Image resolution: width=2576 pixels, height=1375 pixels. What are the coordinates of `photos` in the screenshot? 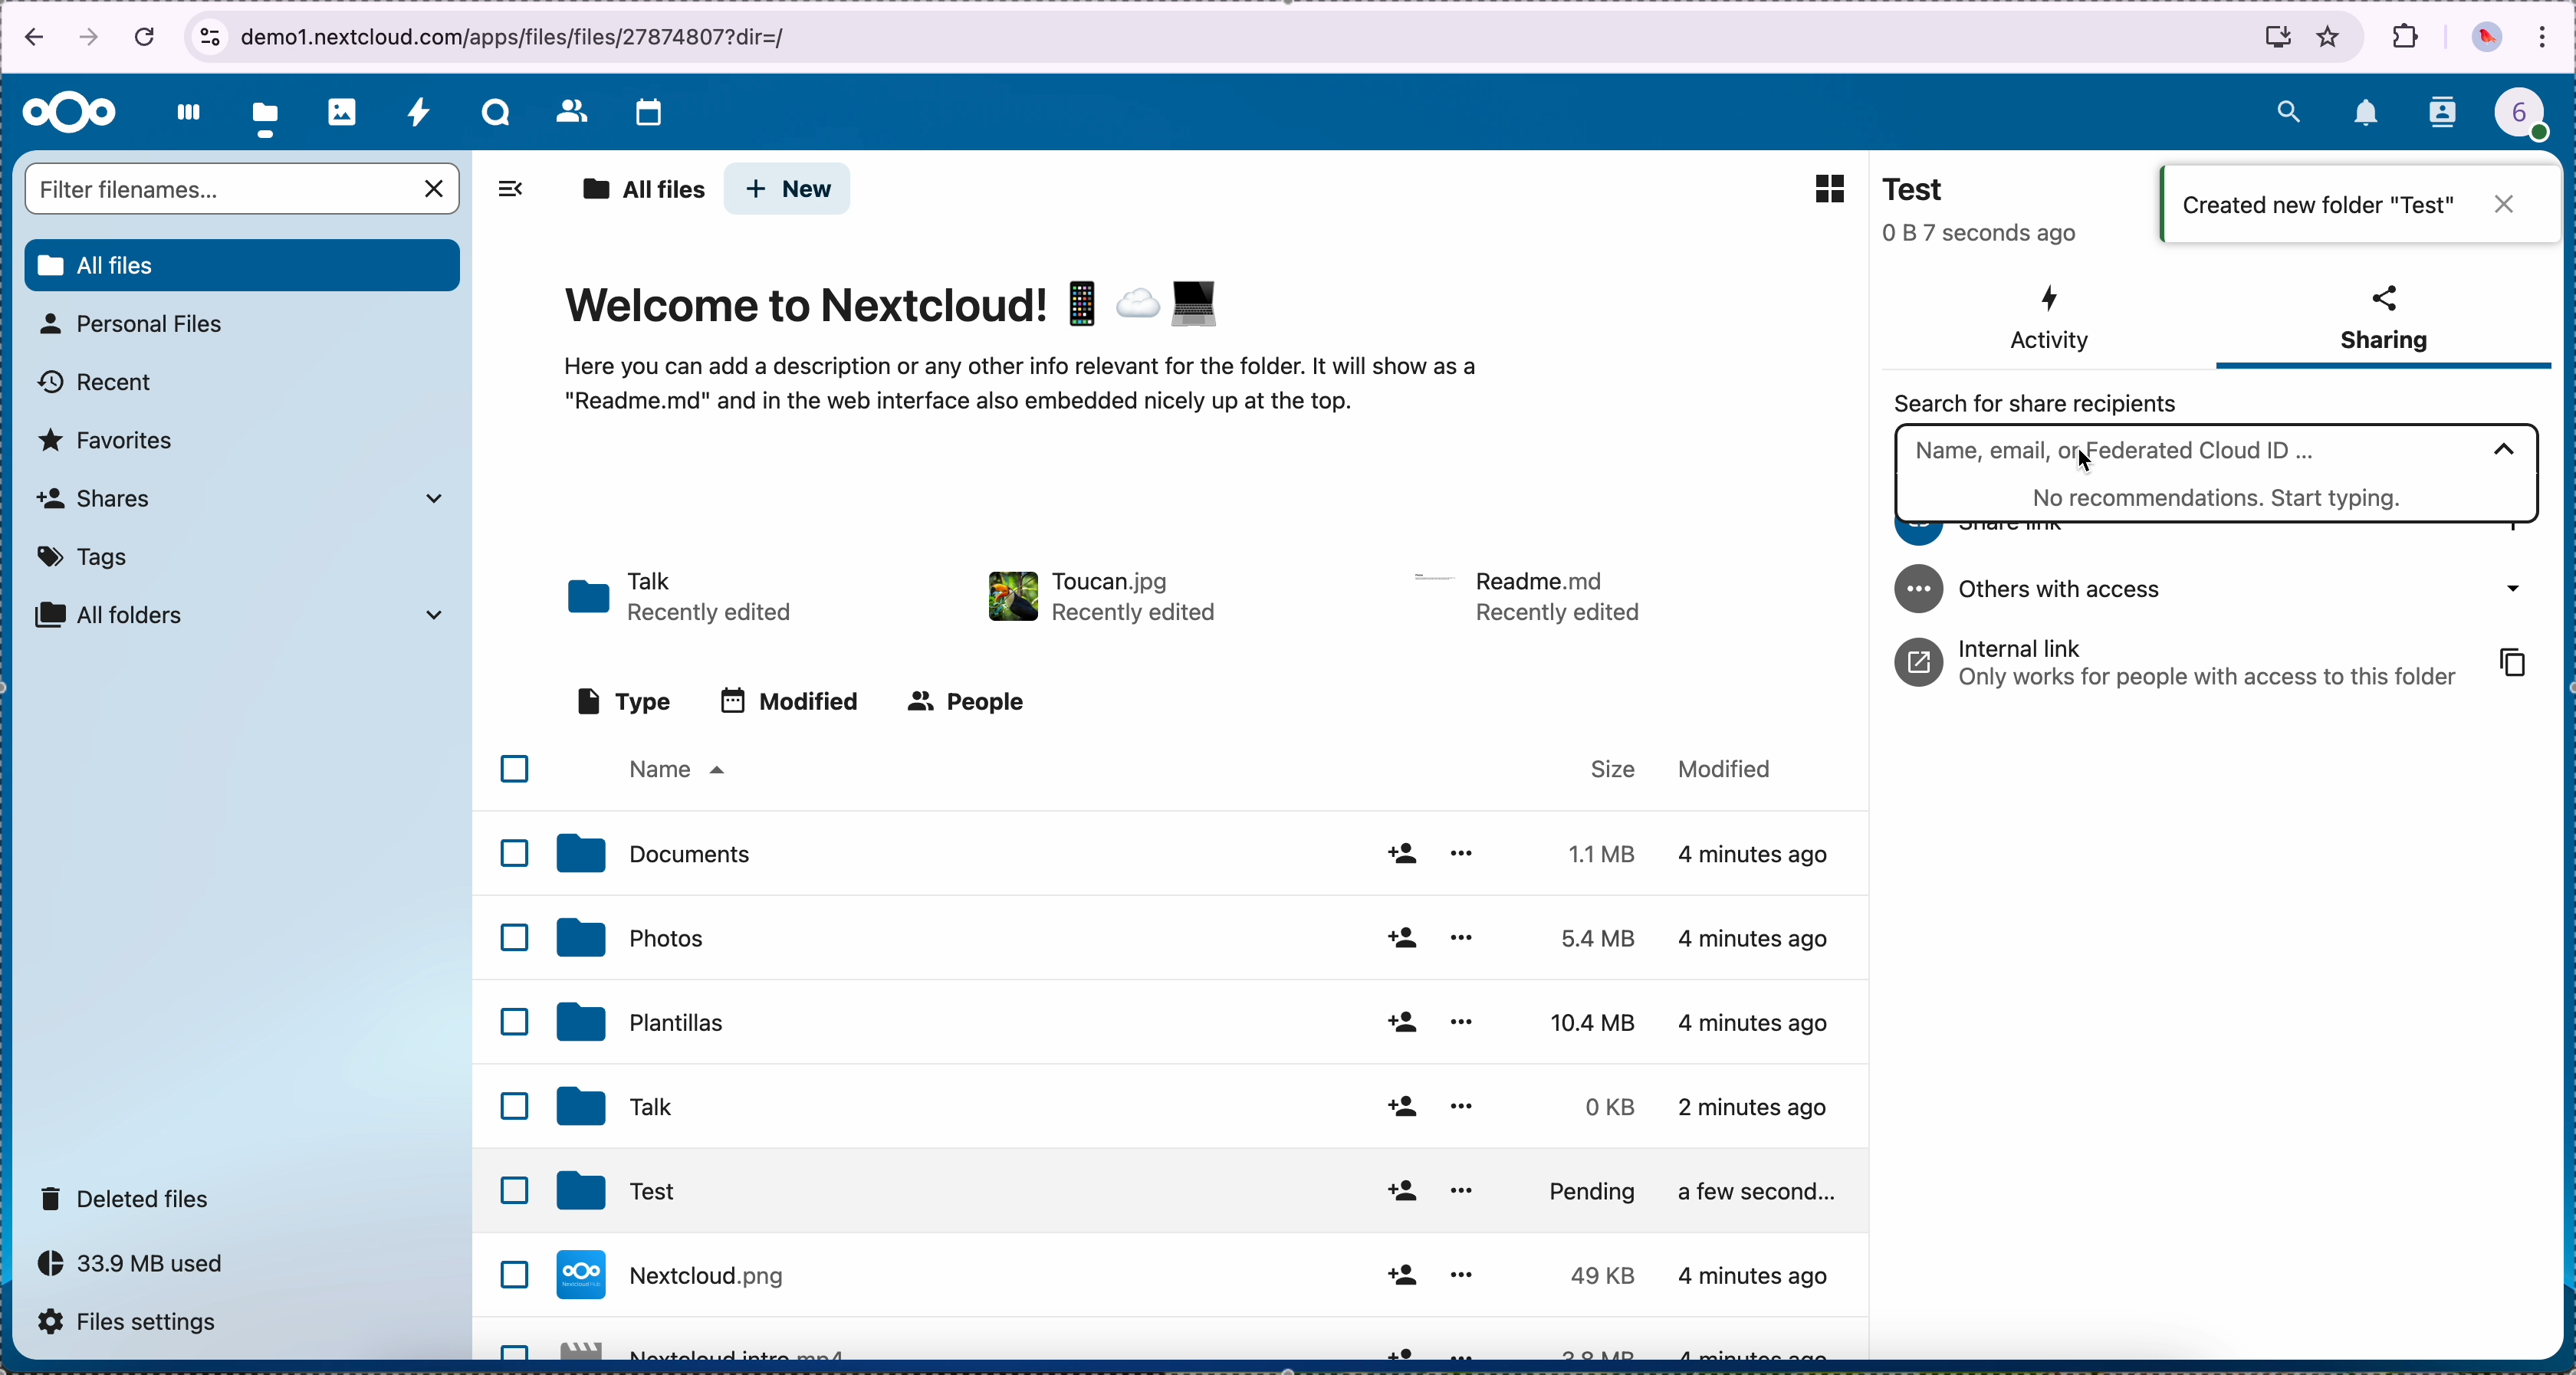 It's located at (343, 112).